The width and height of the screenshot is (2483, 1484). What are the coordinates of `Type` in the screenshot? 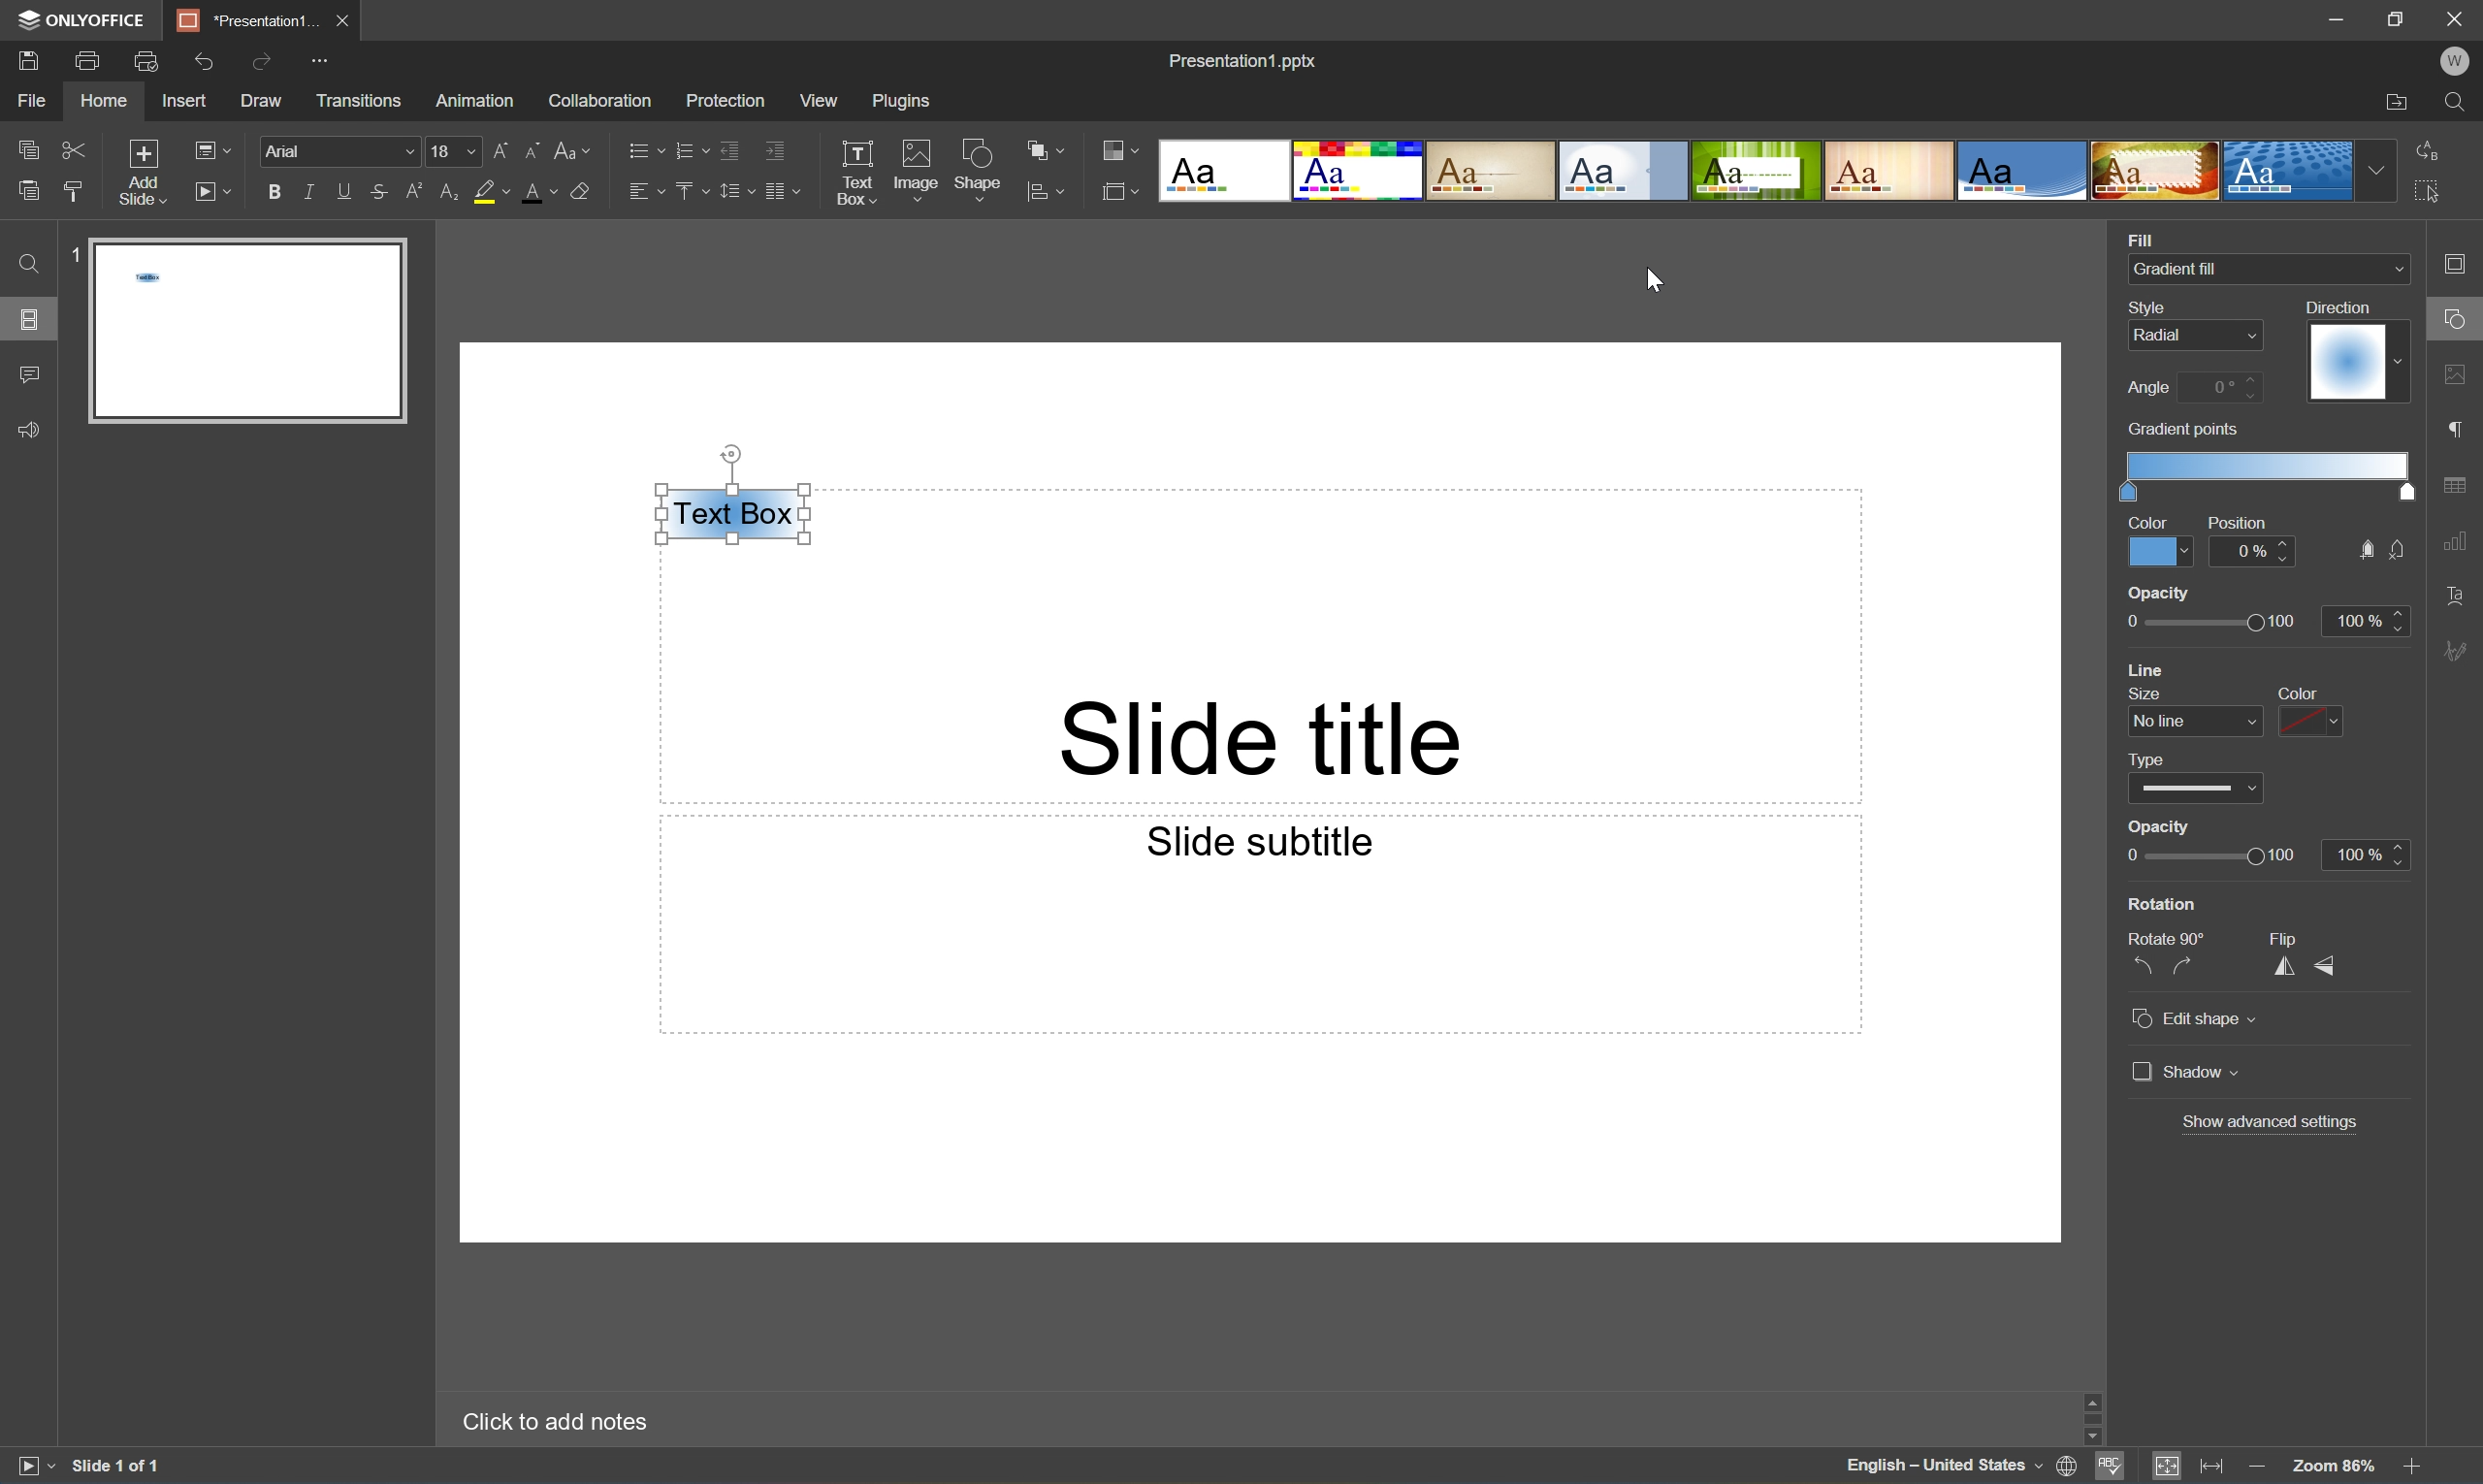 It's located at (2145, 759).